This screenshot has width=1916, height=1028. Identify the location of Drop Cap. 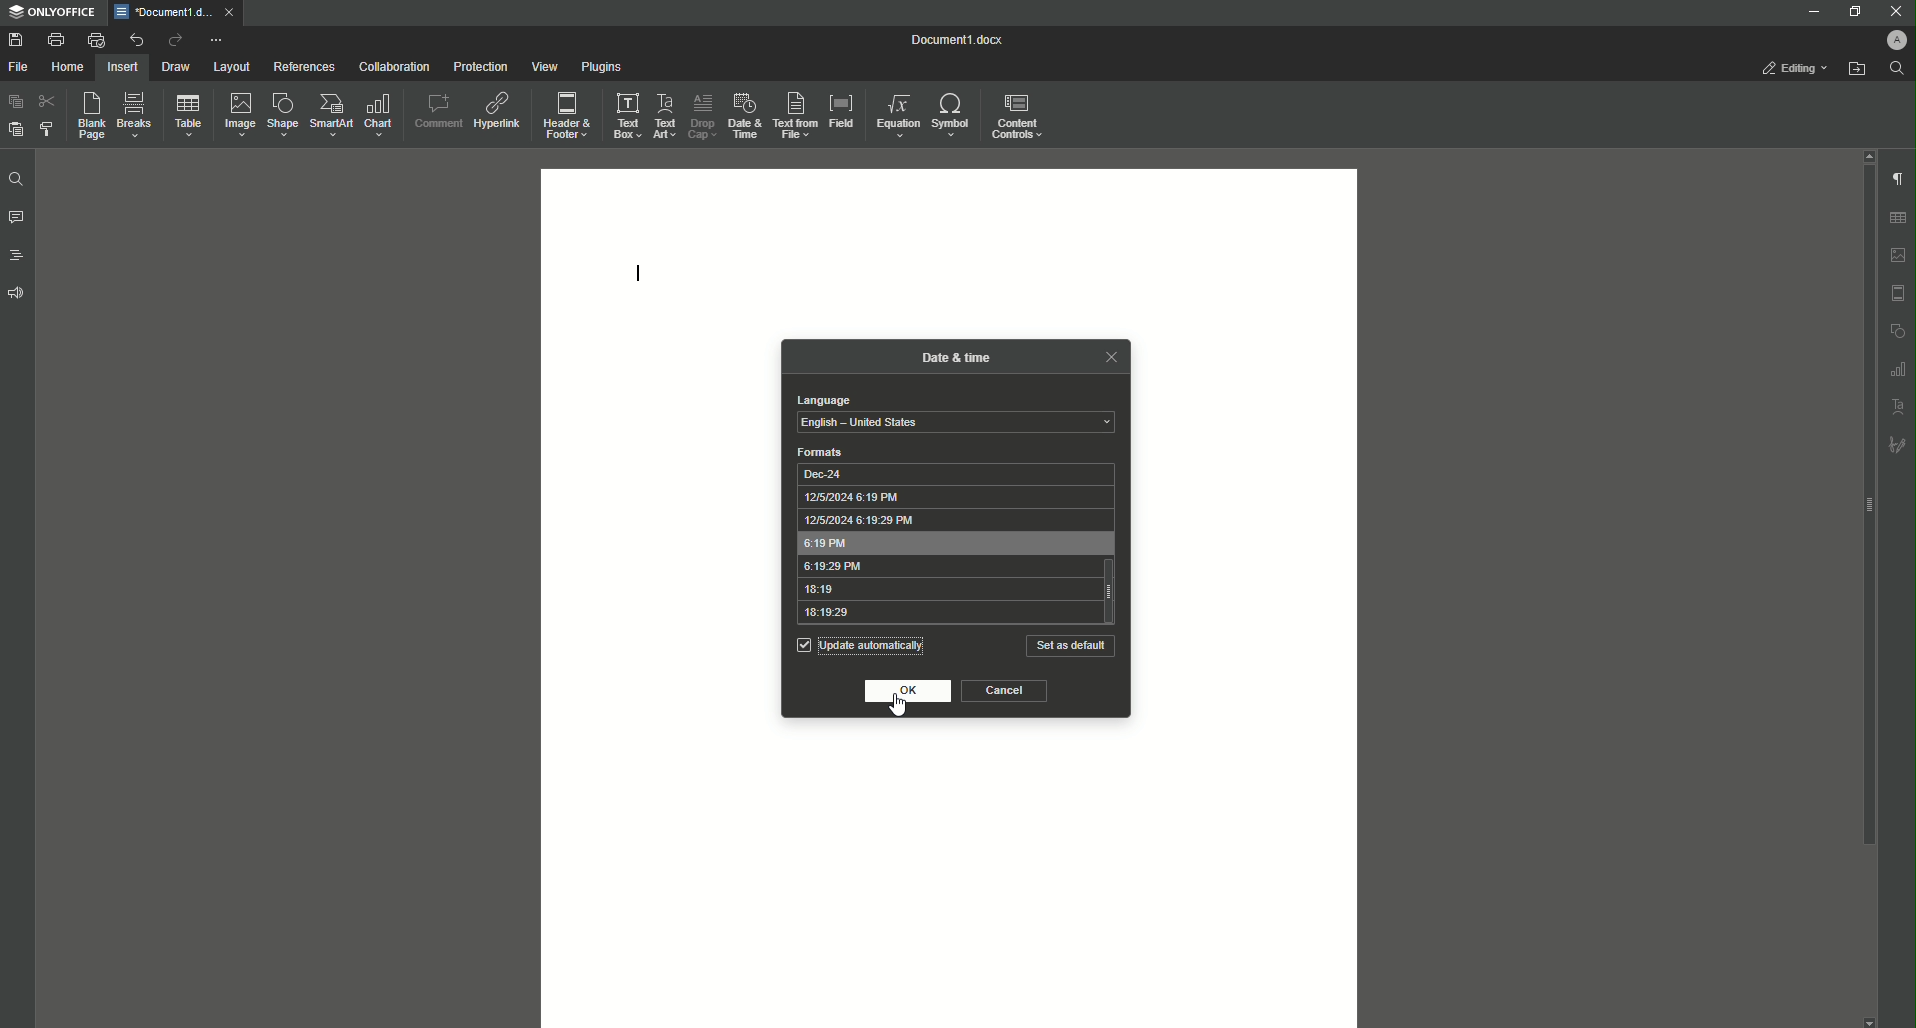
(701, 114).